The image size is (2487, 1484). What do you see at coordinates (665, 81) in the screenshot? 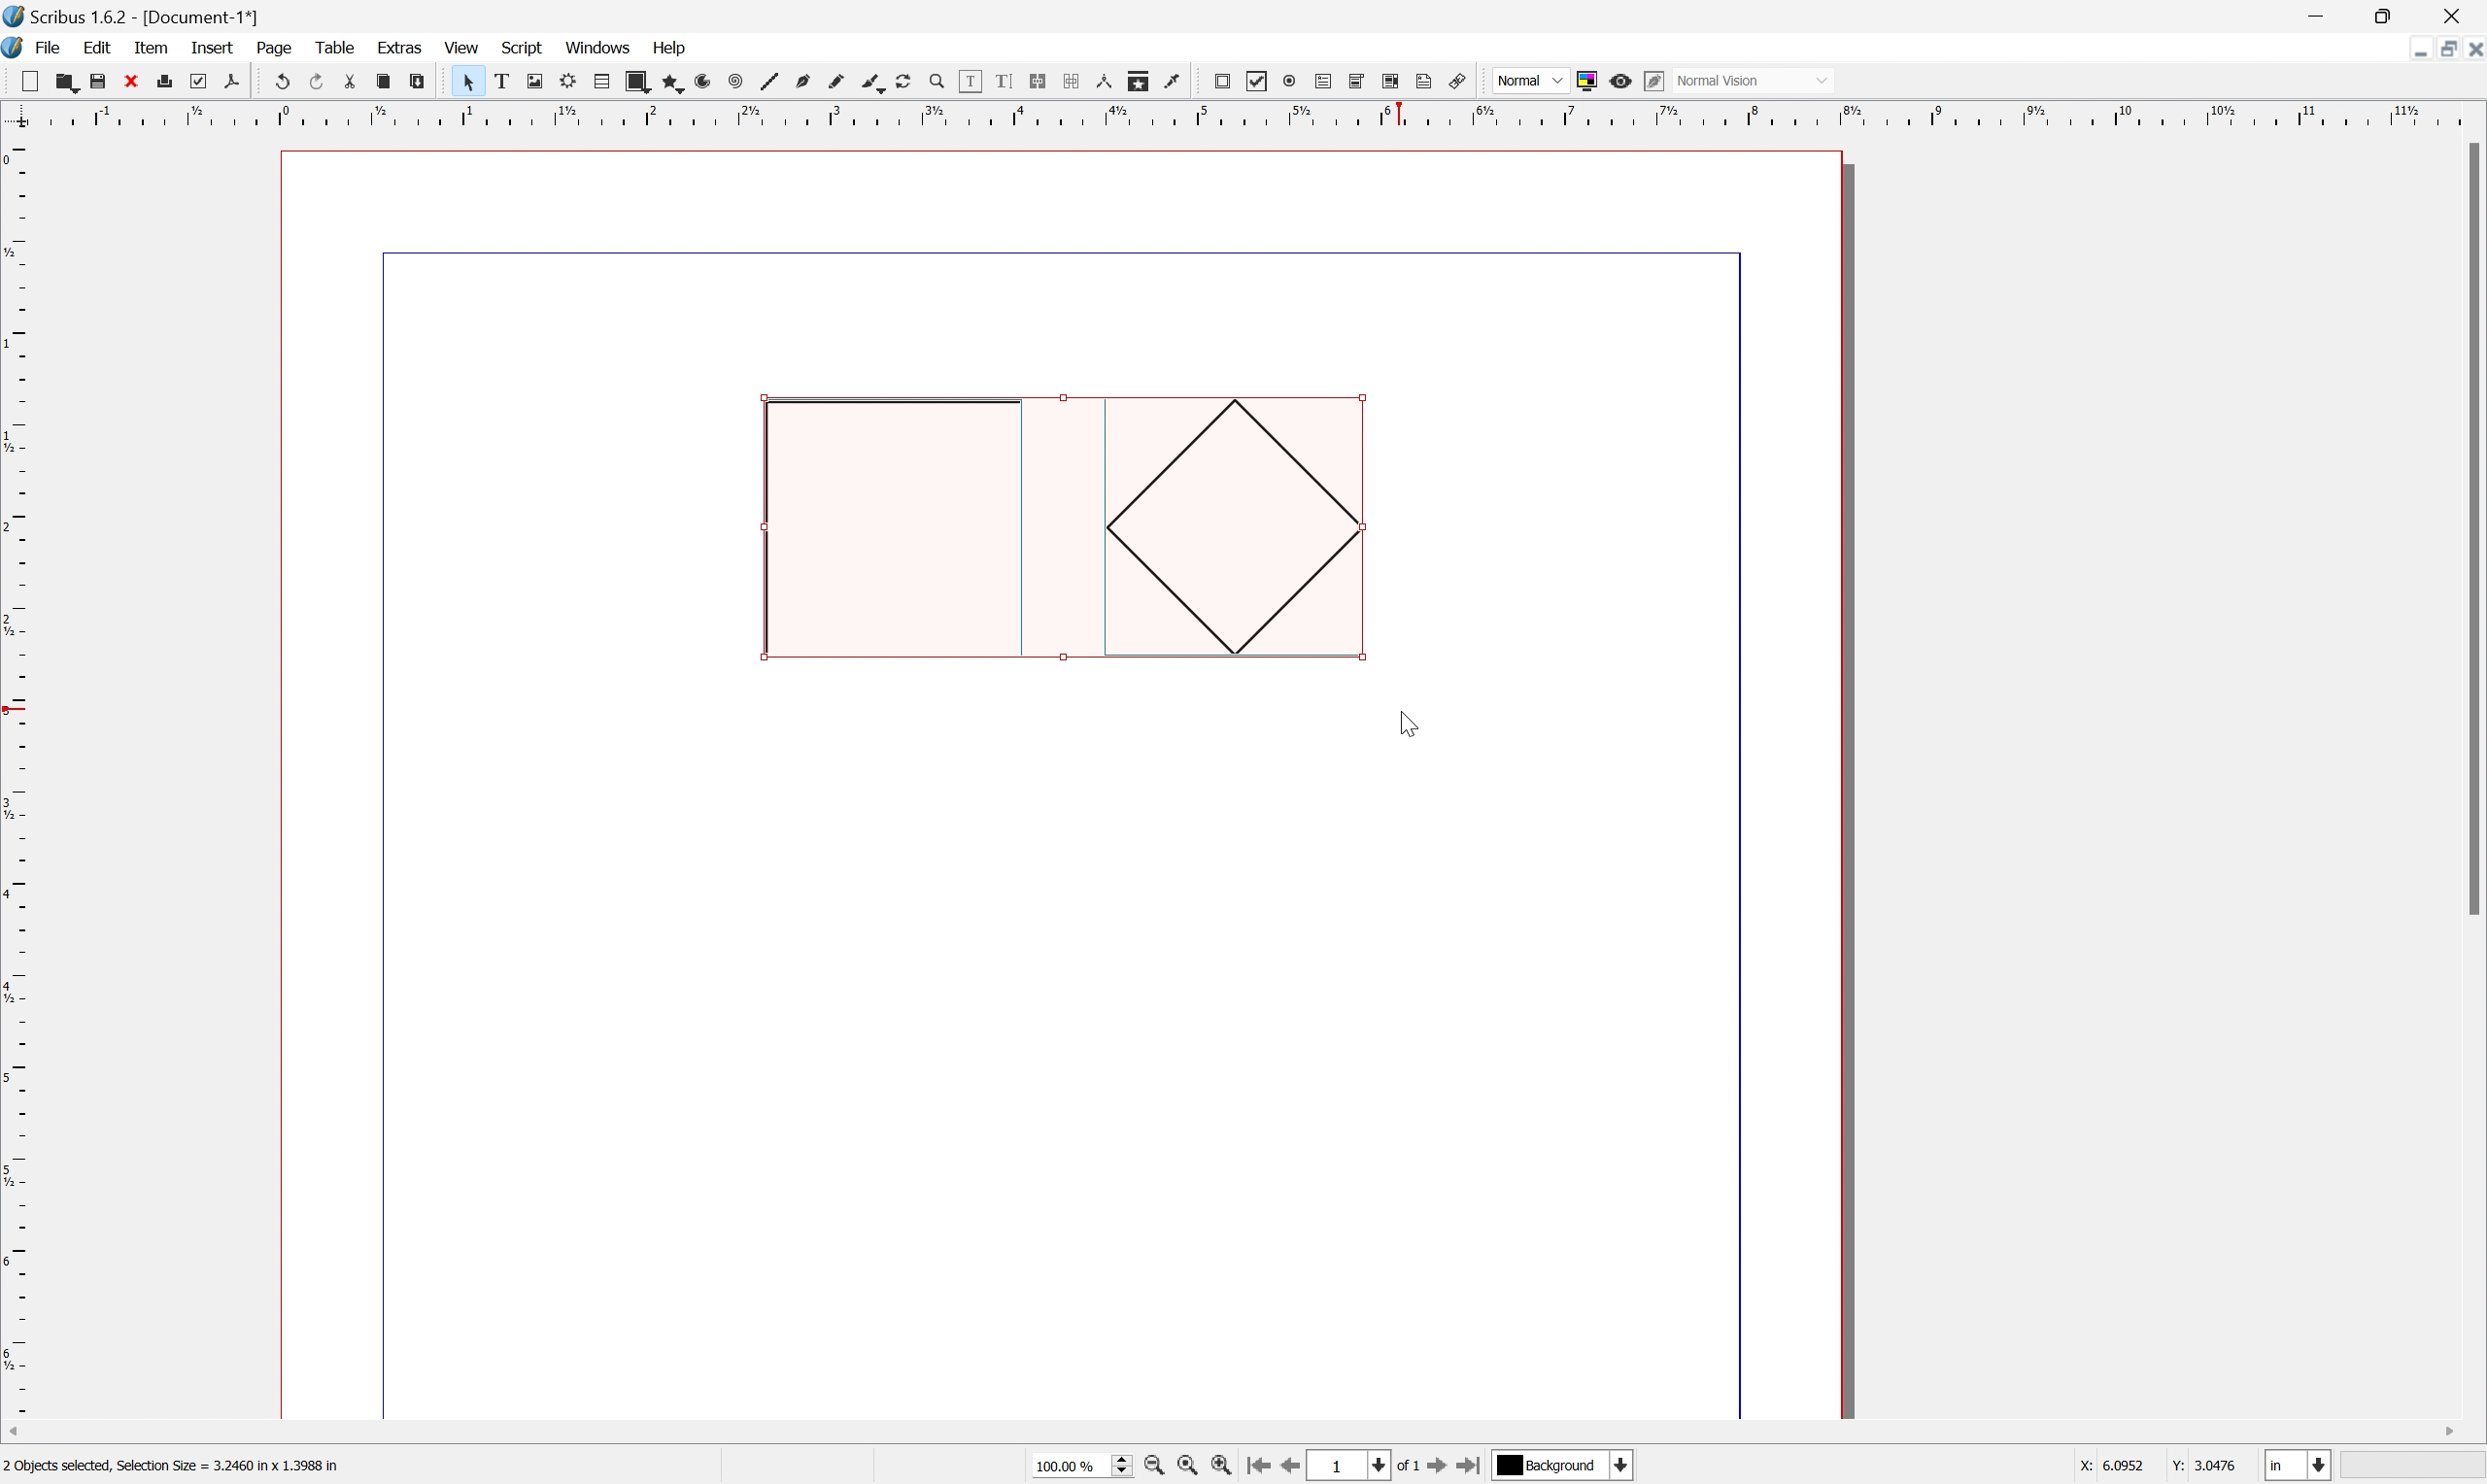
I see `polygon` at bounding box center [665, 81].